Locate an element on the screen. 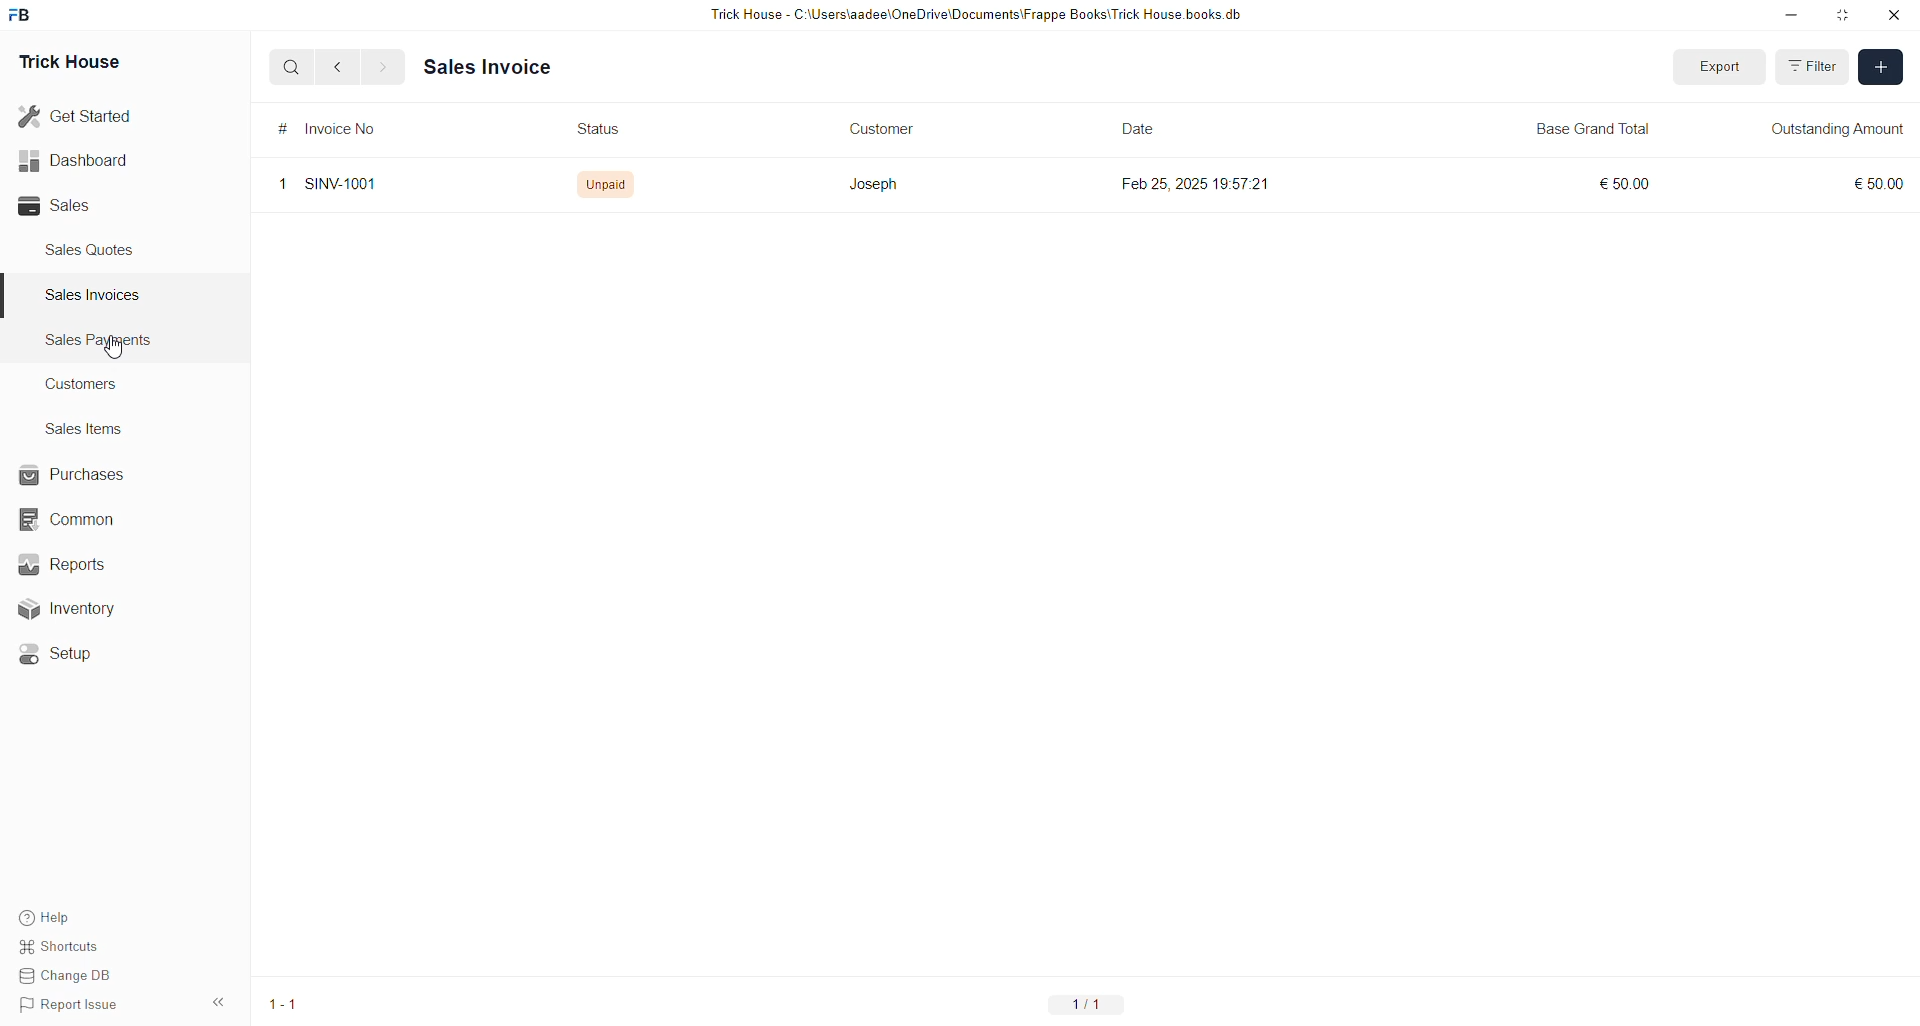 This screenshot has width=1920, height=1026. Inventory is located at coordinates (90, 607).